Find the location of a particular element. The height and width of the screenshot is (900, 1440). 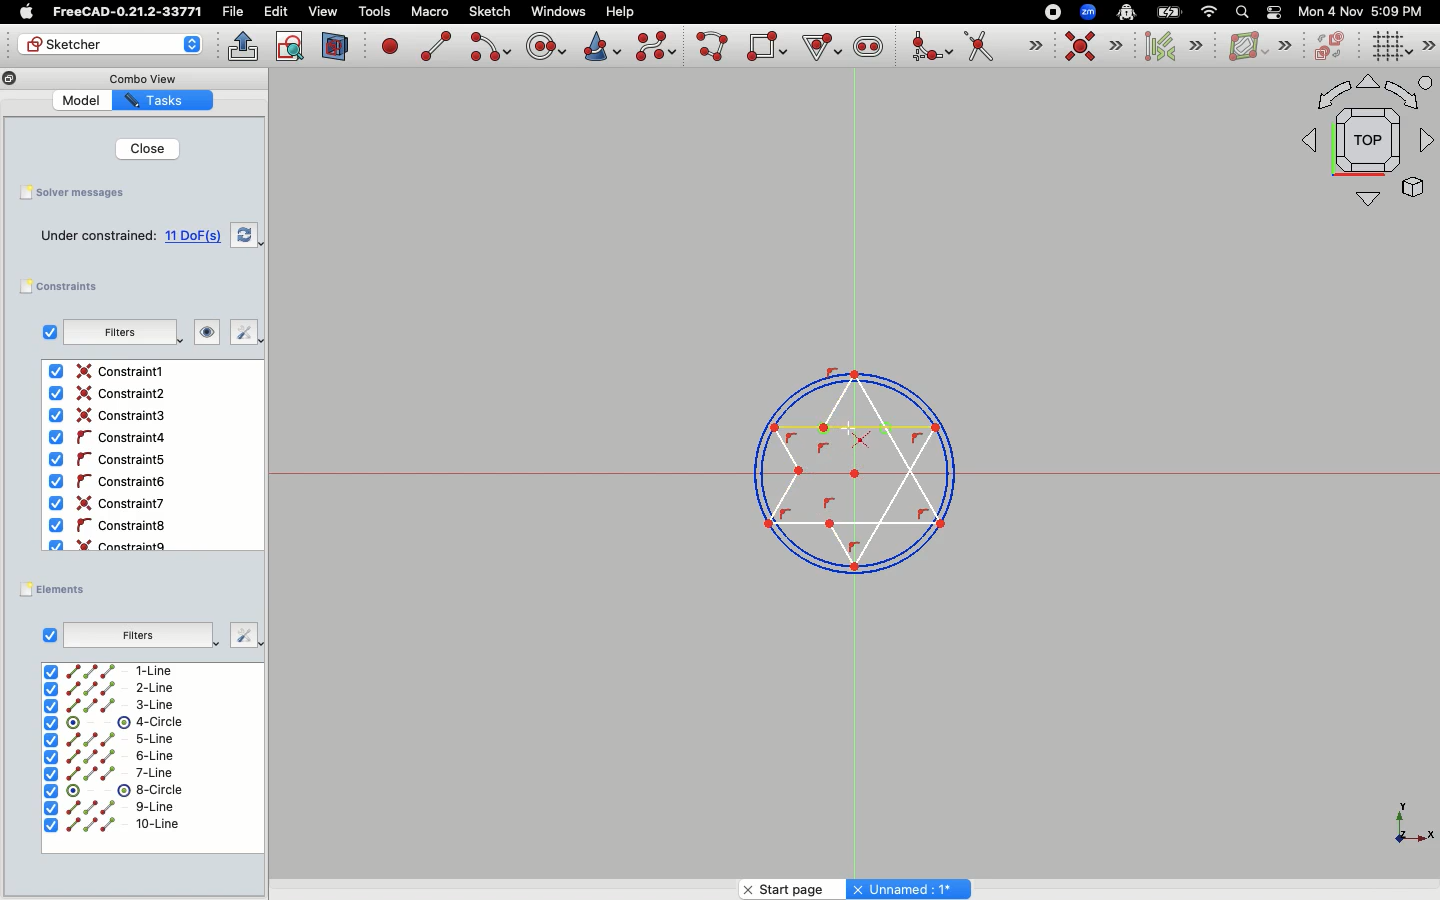

Search is located at coordinates (1241, 11).